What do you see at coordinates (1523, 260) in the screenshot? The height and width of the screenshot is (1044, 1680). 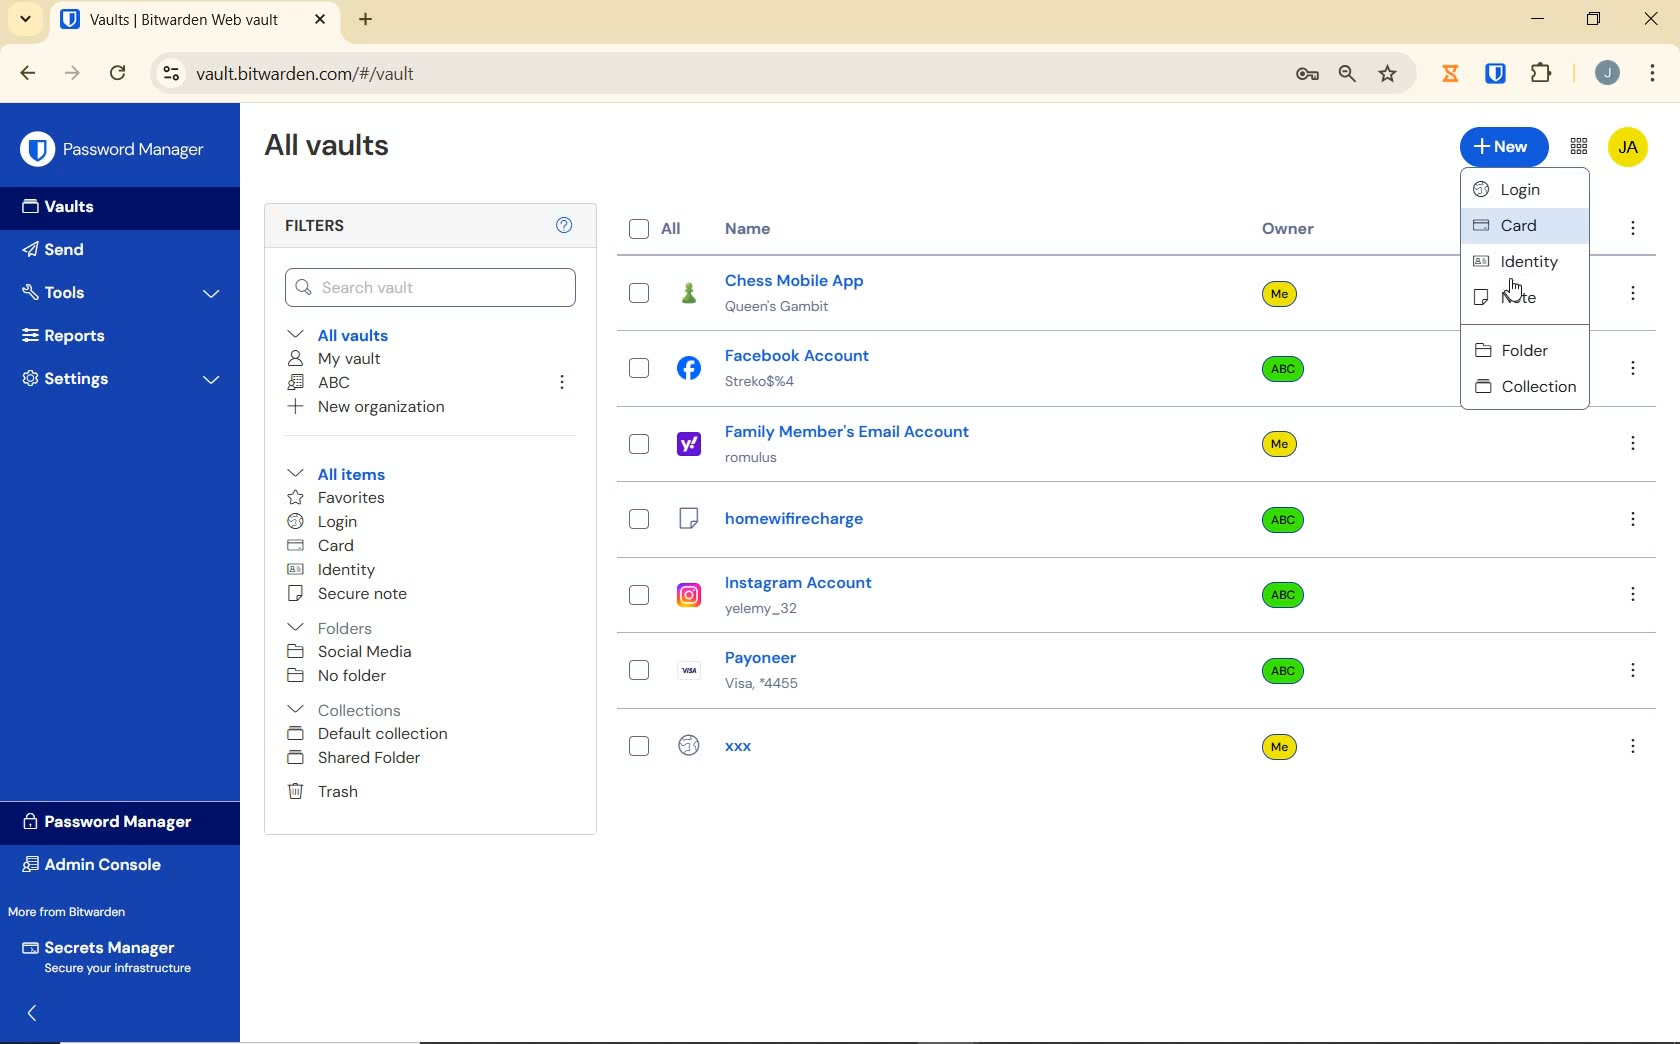 I see `identity` at bounding box center [1523, 260].